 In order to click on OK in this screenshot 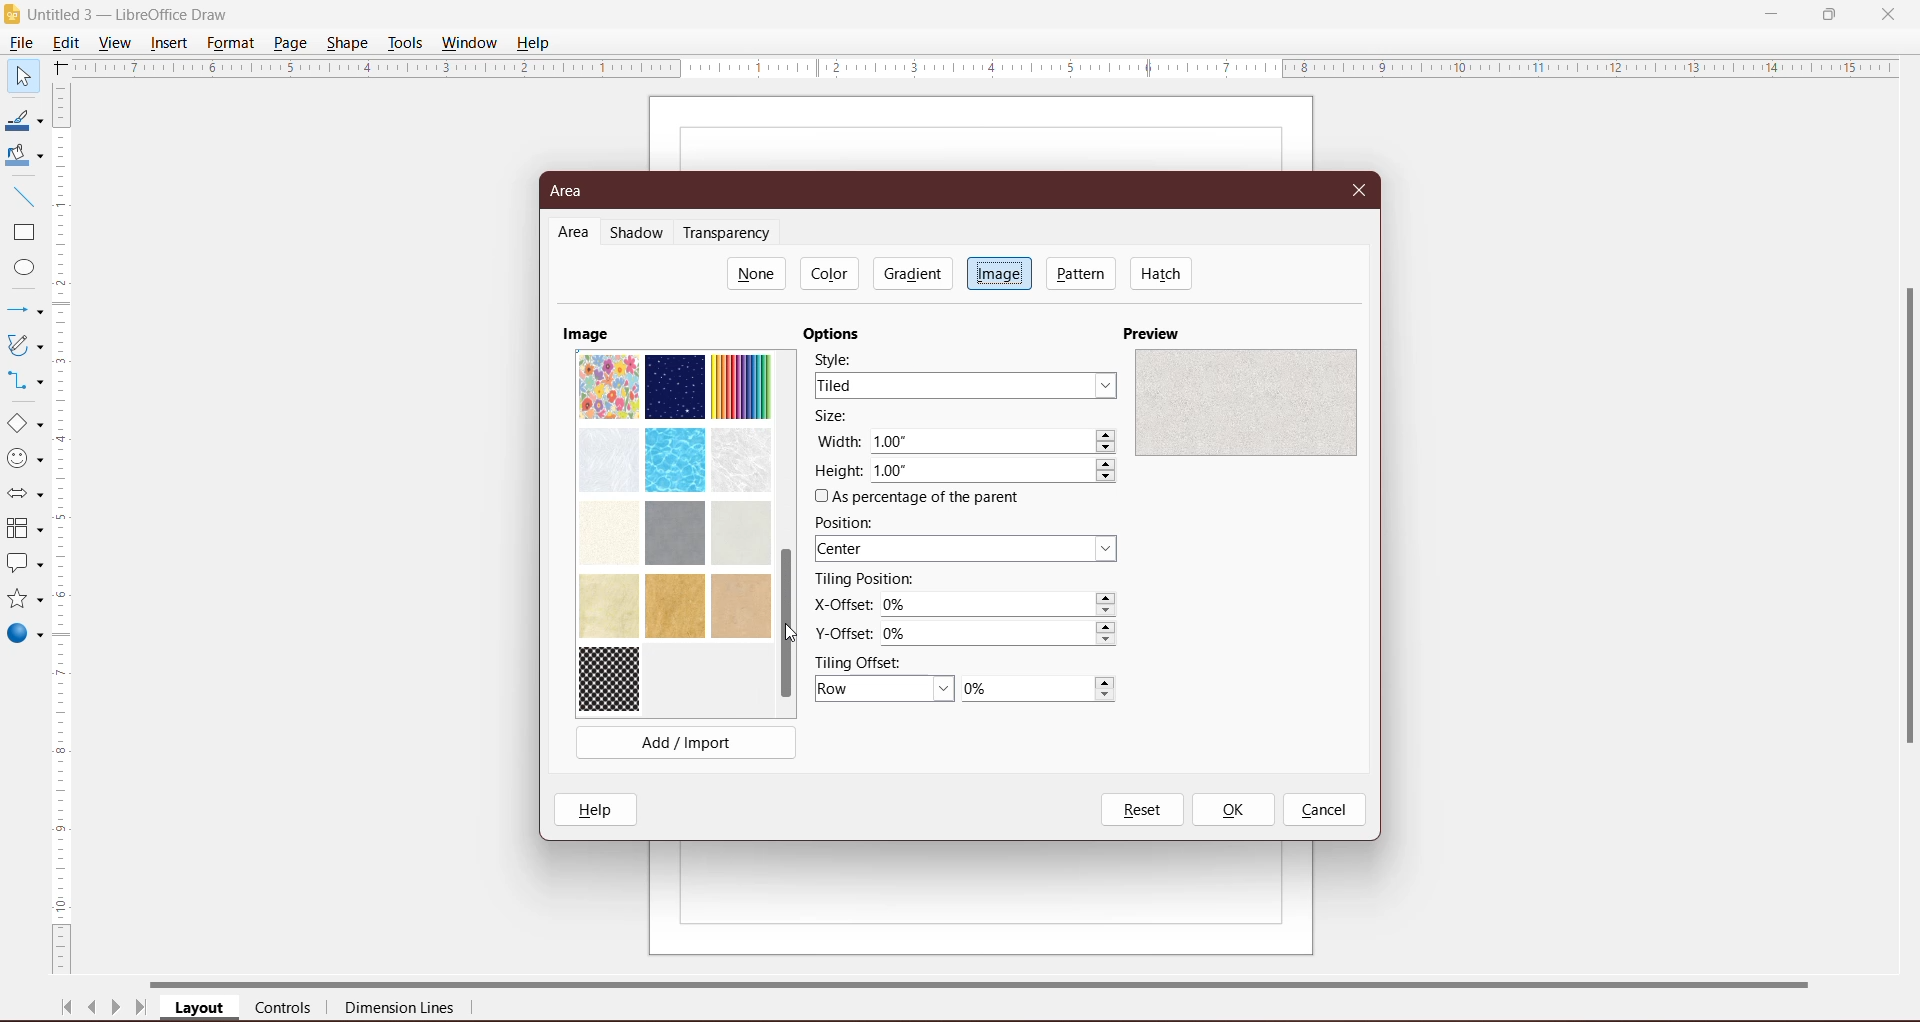, I will do `click(1232, 810)`.